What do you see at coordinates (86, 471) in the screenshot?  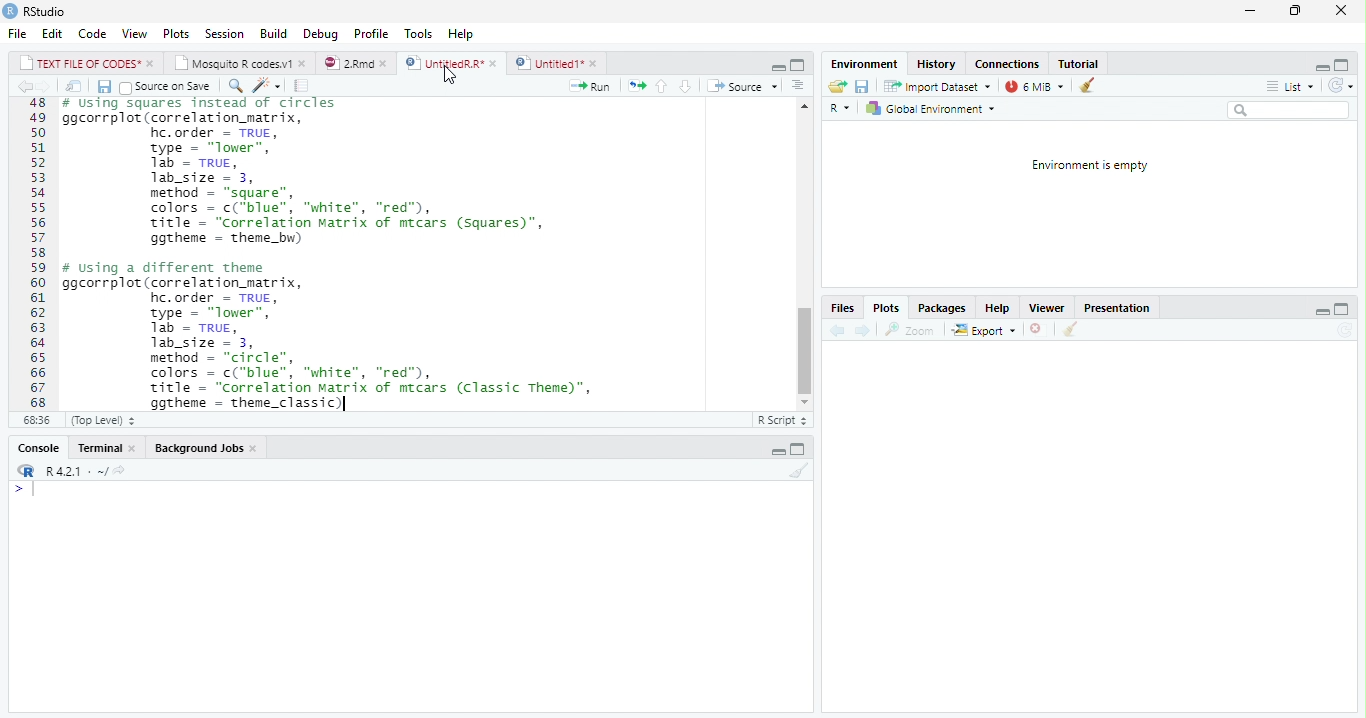 I see `R421 - ~/` at bounding box center [86, 471].